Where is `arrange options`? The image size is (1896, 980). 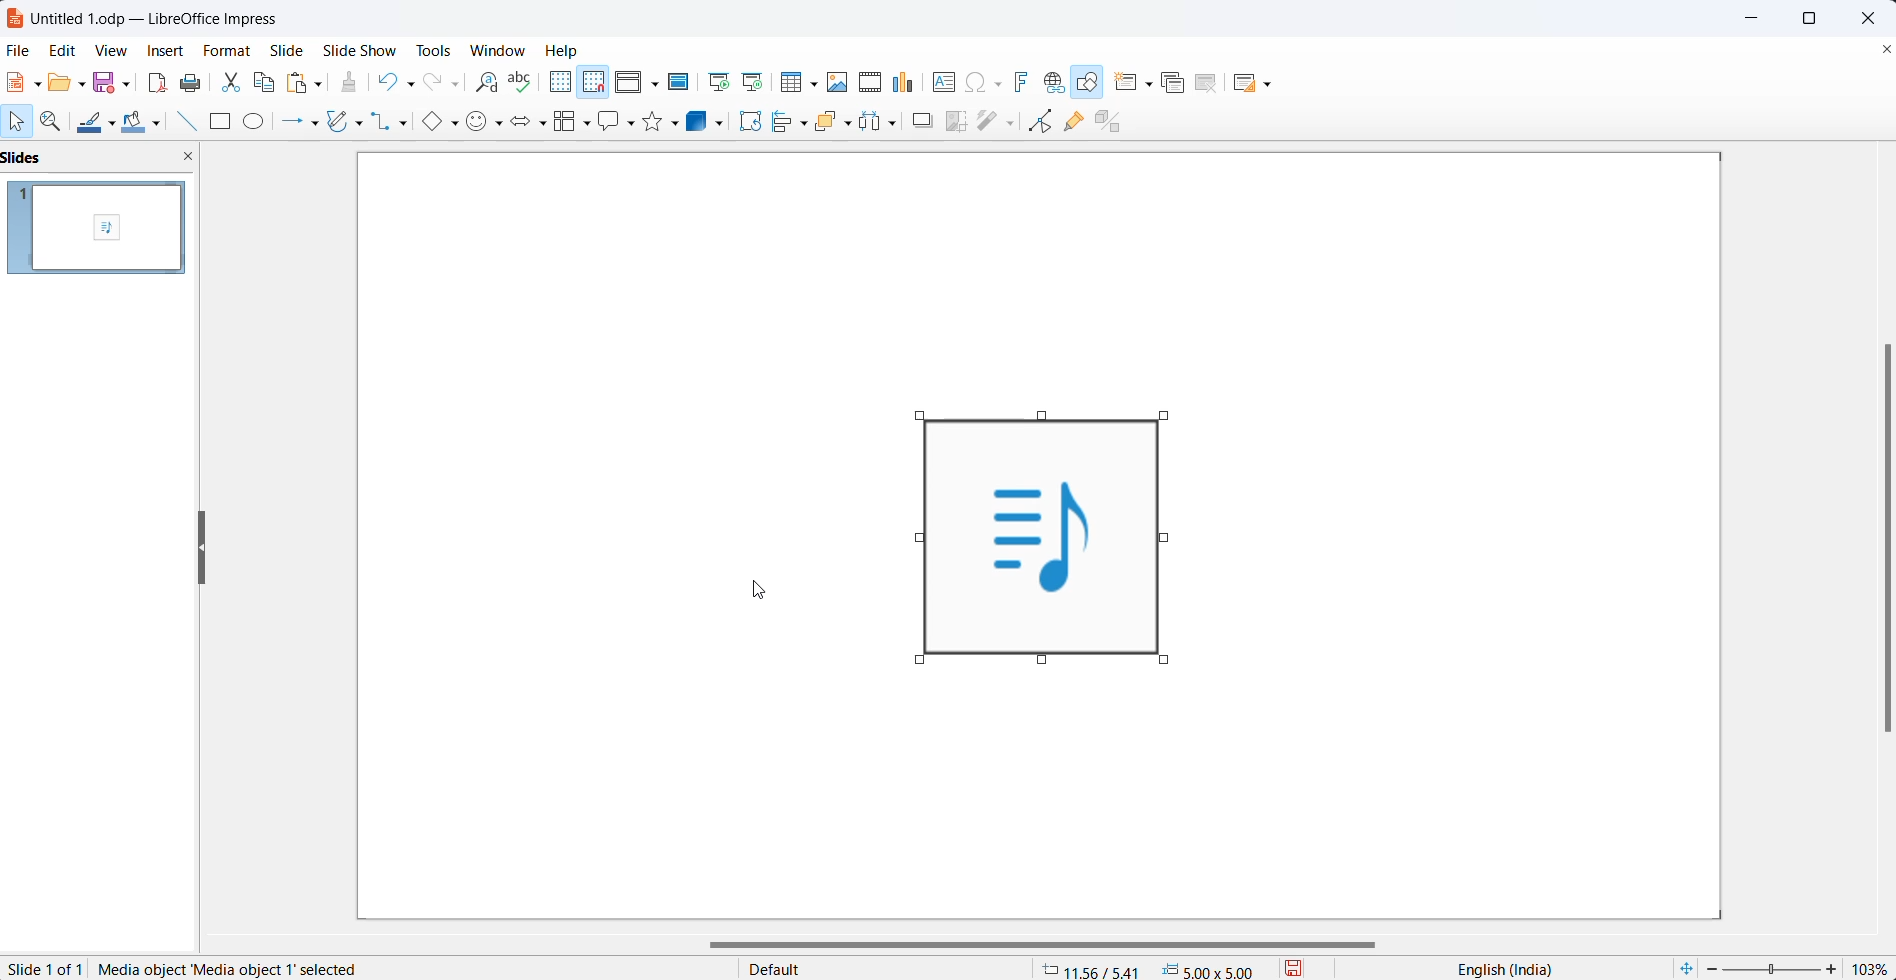 arrange options is located at coordinates (854, 125).